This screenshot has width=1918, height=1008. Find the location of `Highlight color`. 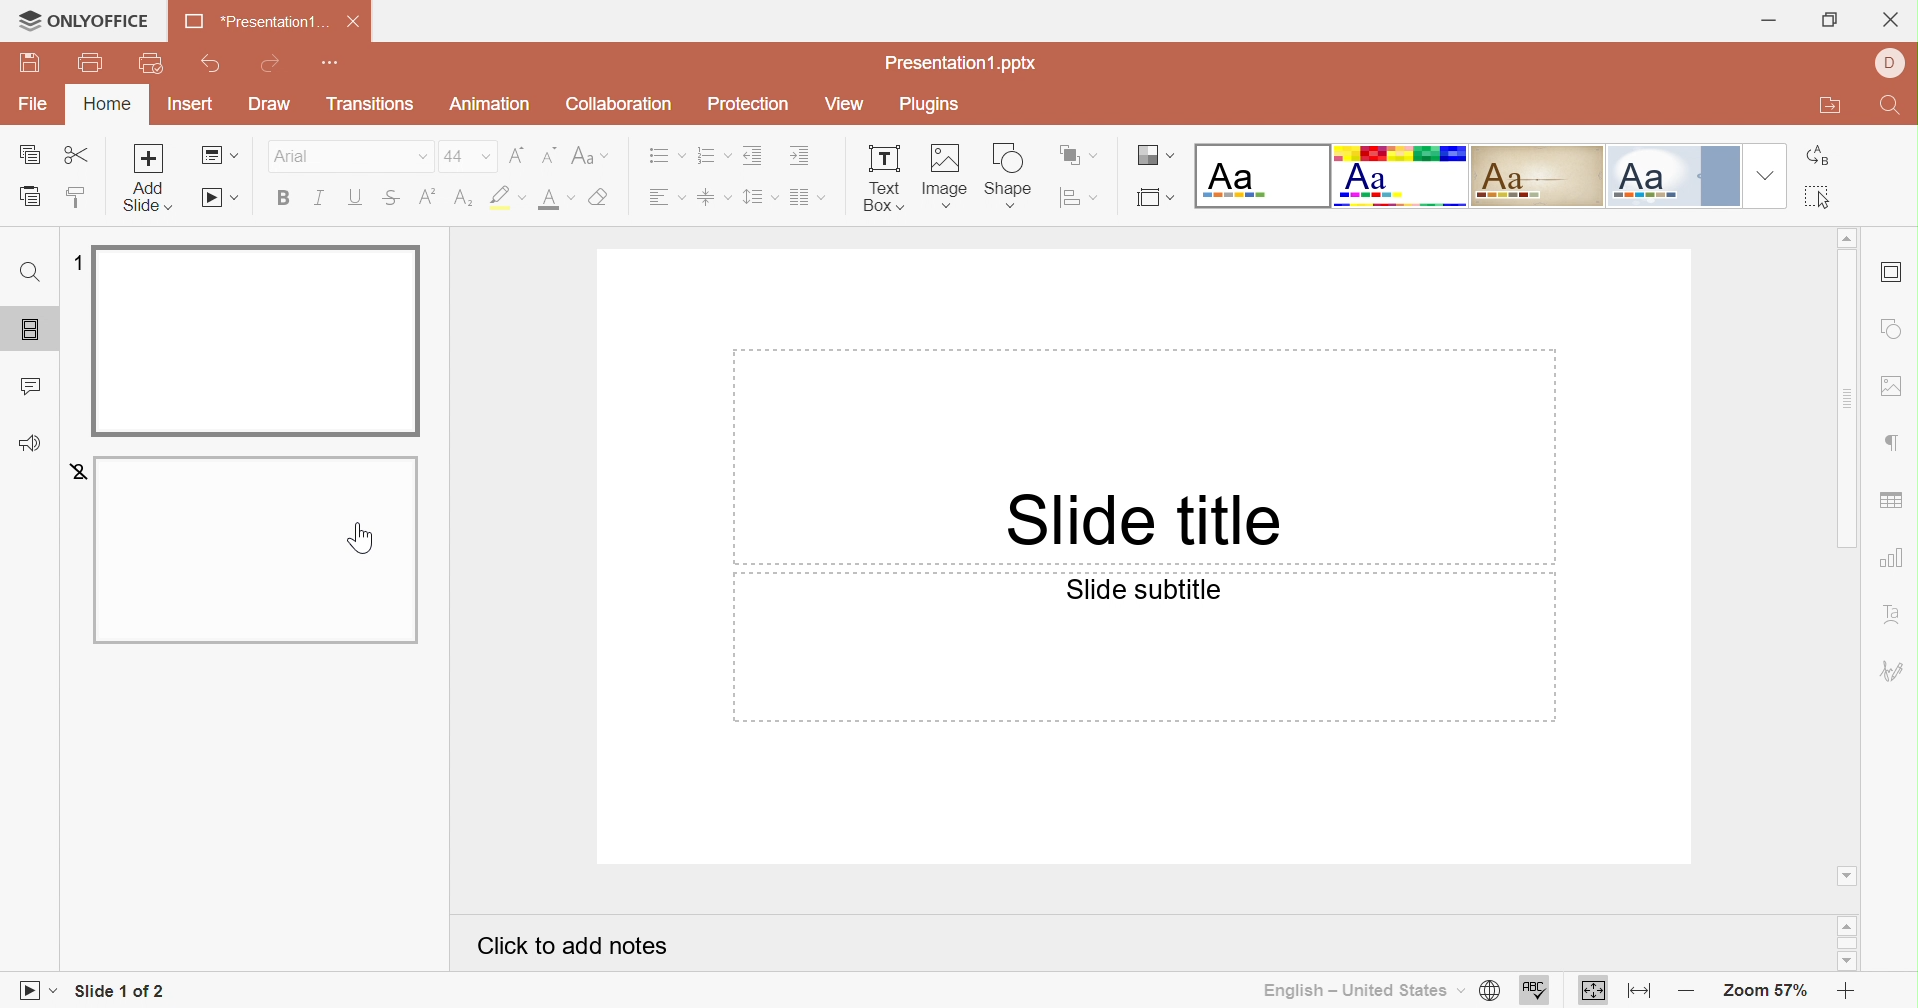

Highlight color is located at coordinates (465, 199).